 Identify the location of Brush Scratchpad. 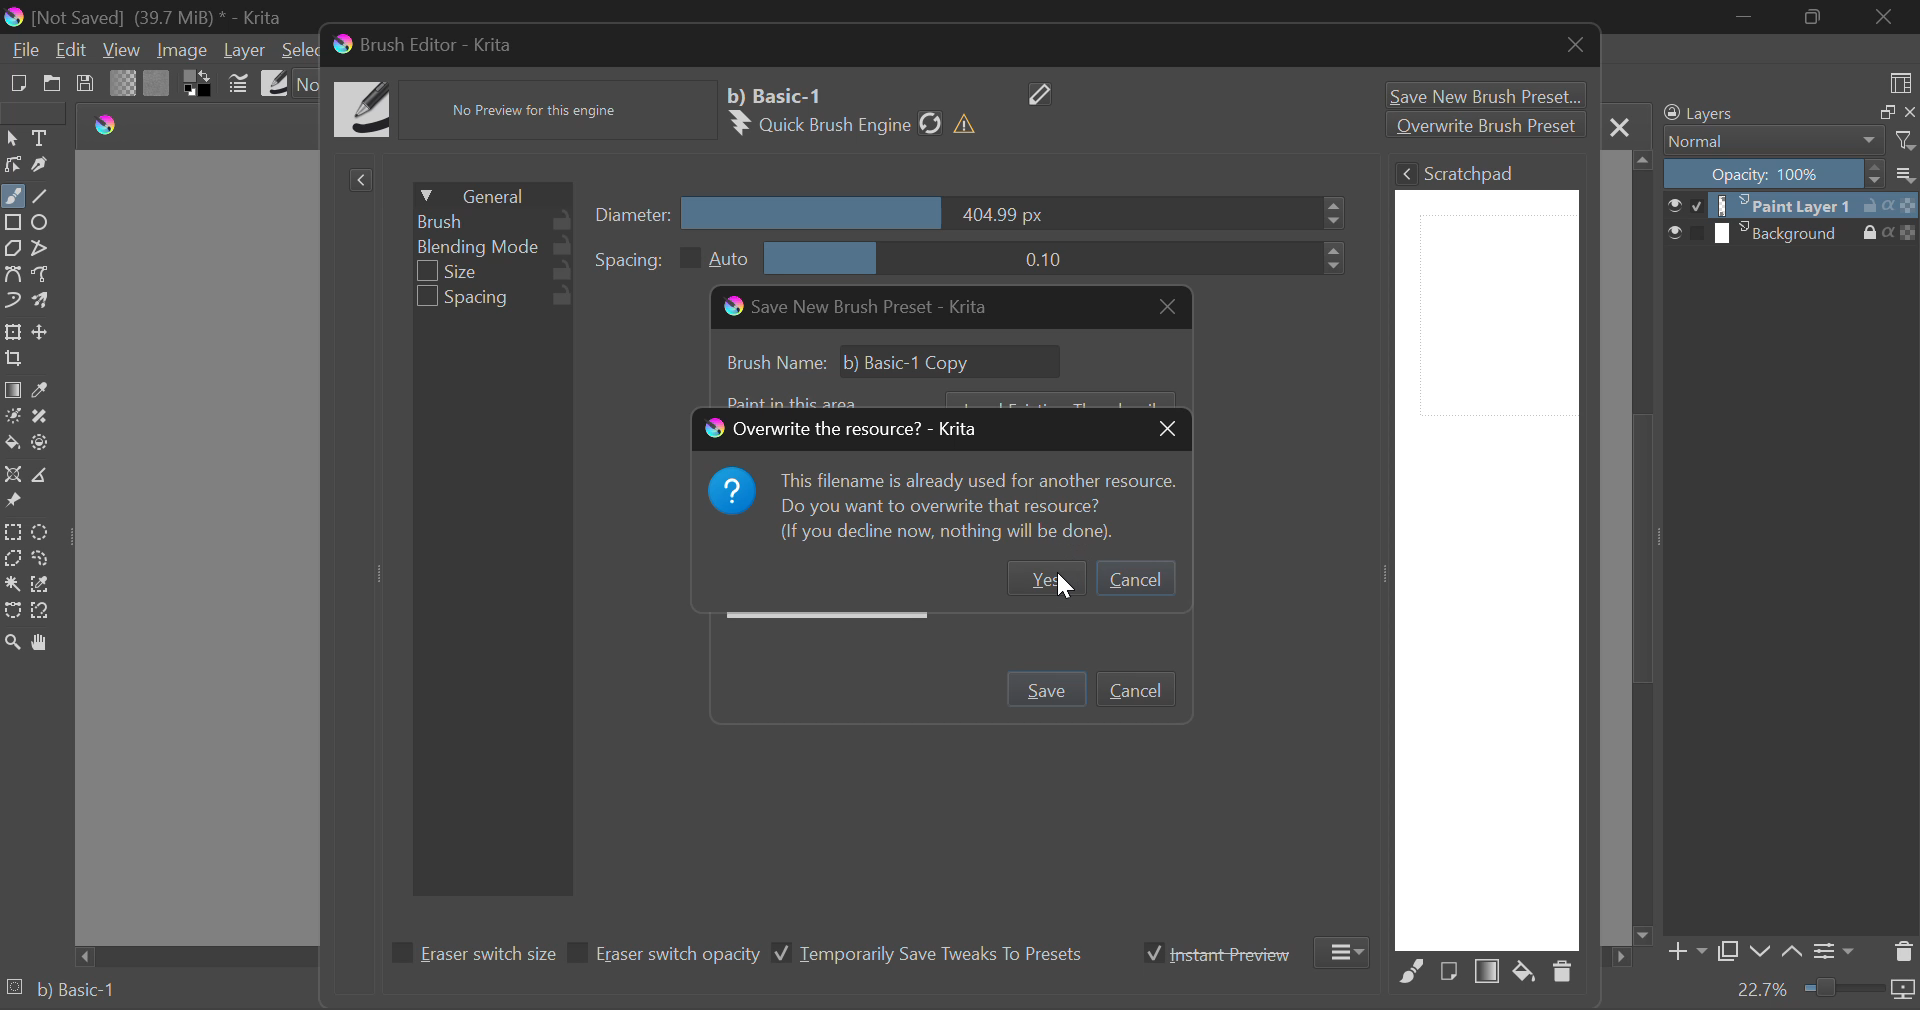
(1489, 550).